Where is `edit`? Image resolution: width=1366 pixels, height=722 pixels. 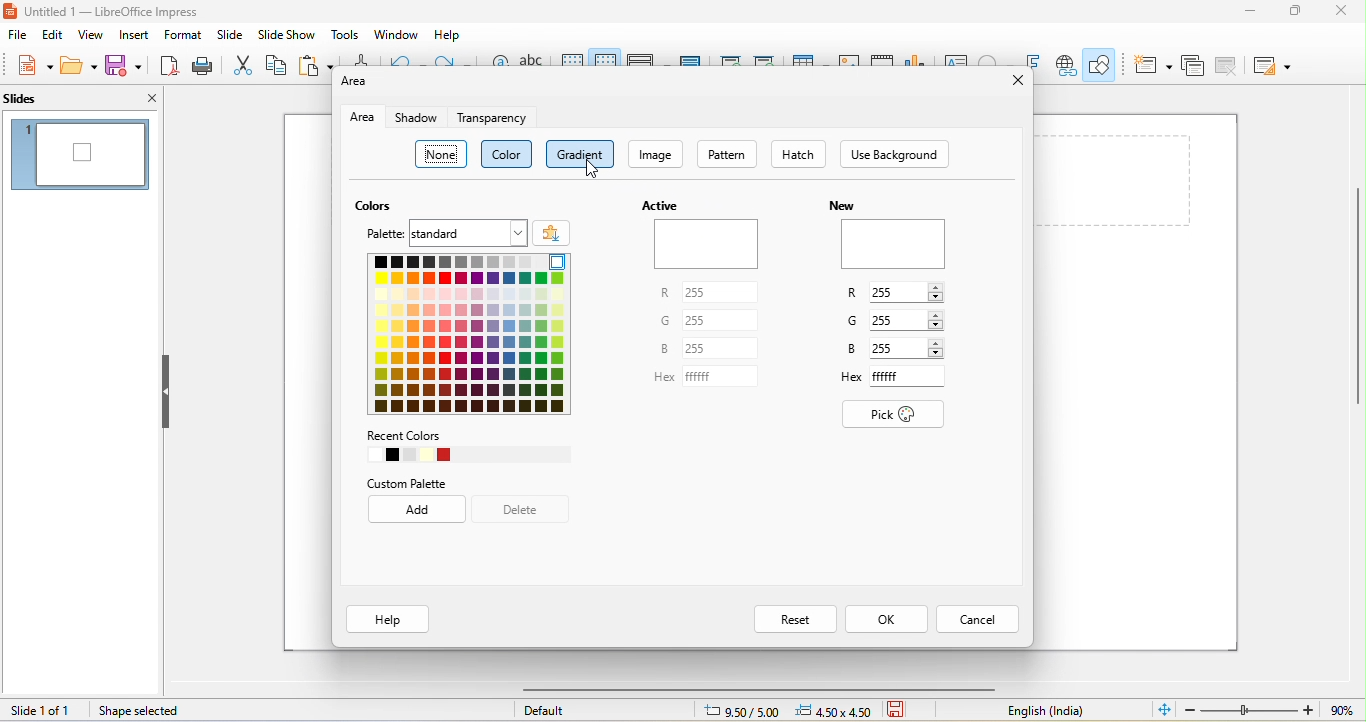 edit is located at coordinates (53, 35).